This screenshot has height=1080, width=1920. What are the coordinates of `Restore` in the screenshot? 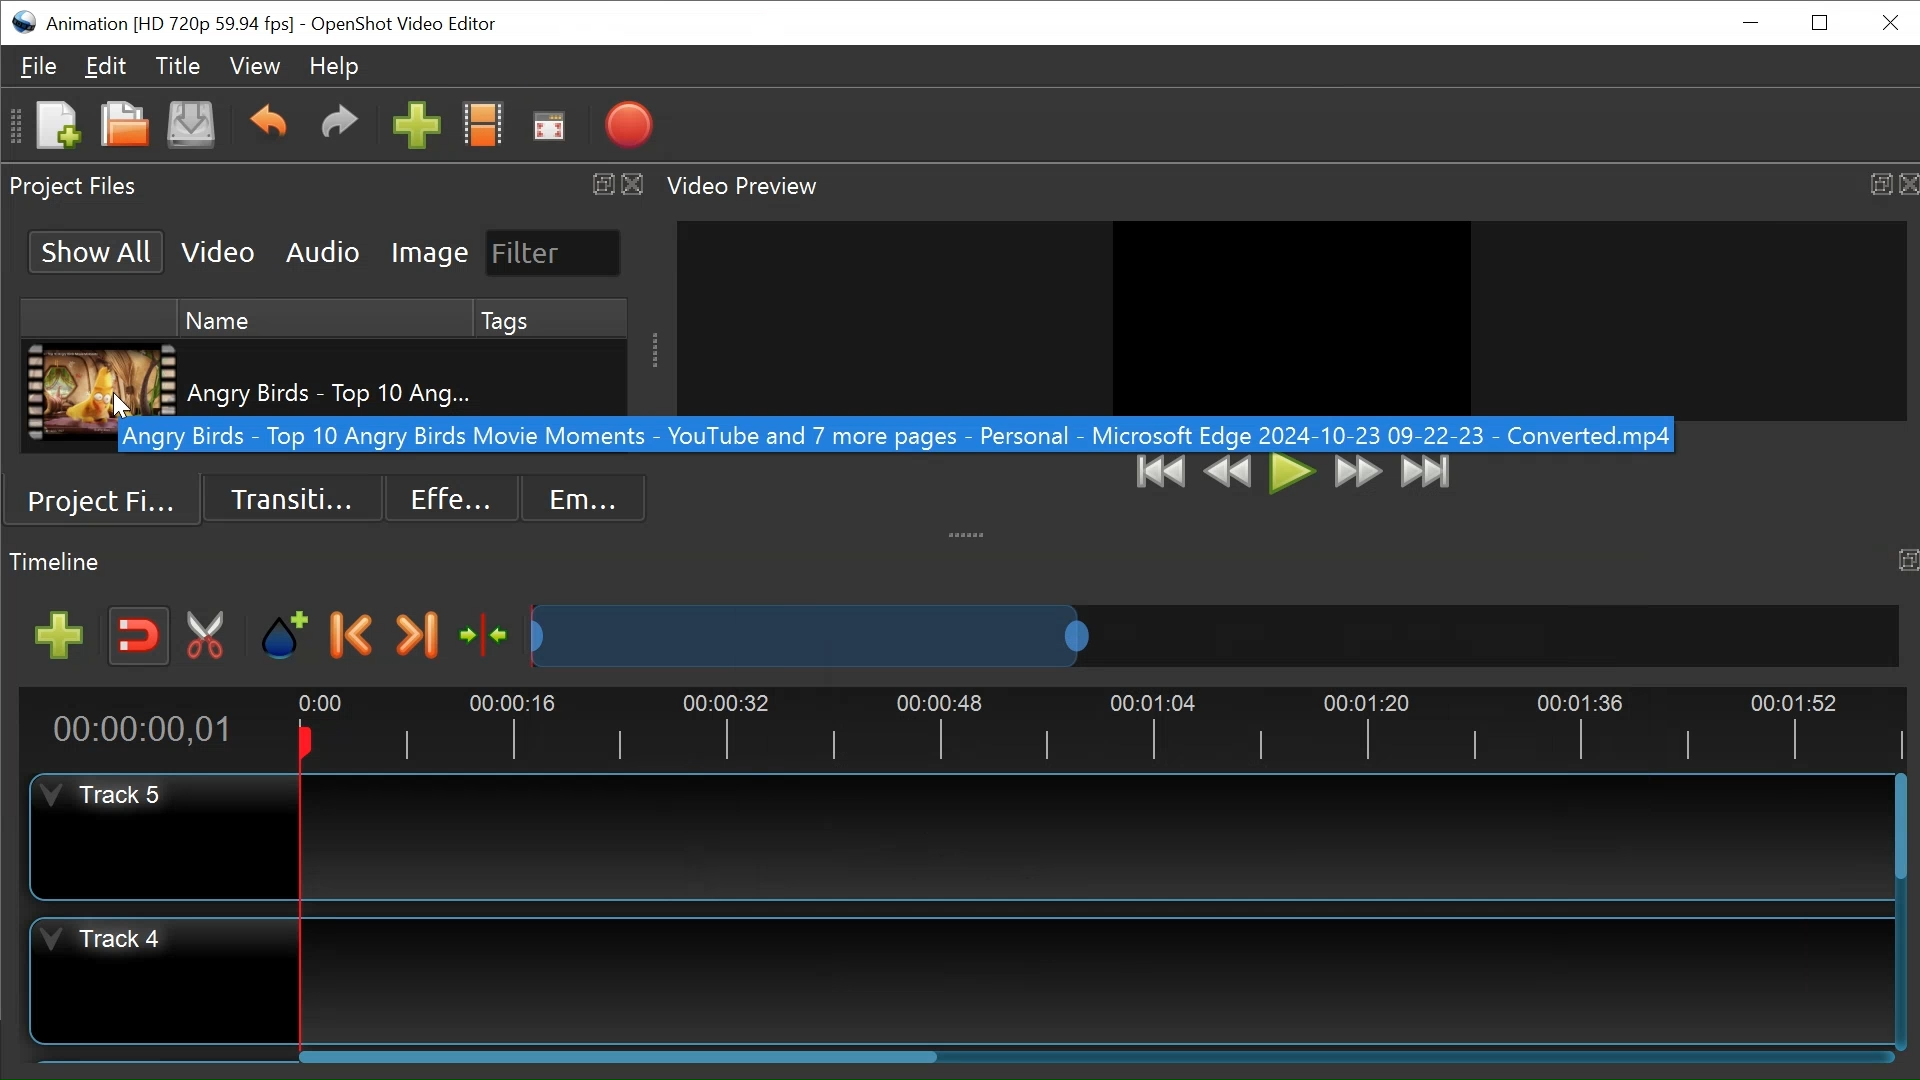 It's located at (1819, 22).